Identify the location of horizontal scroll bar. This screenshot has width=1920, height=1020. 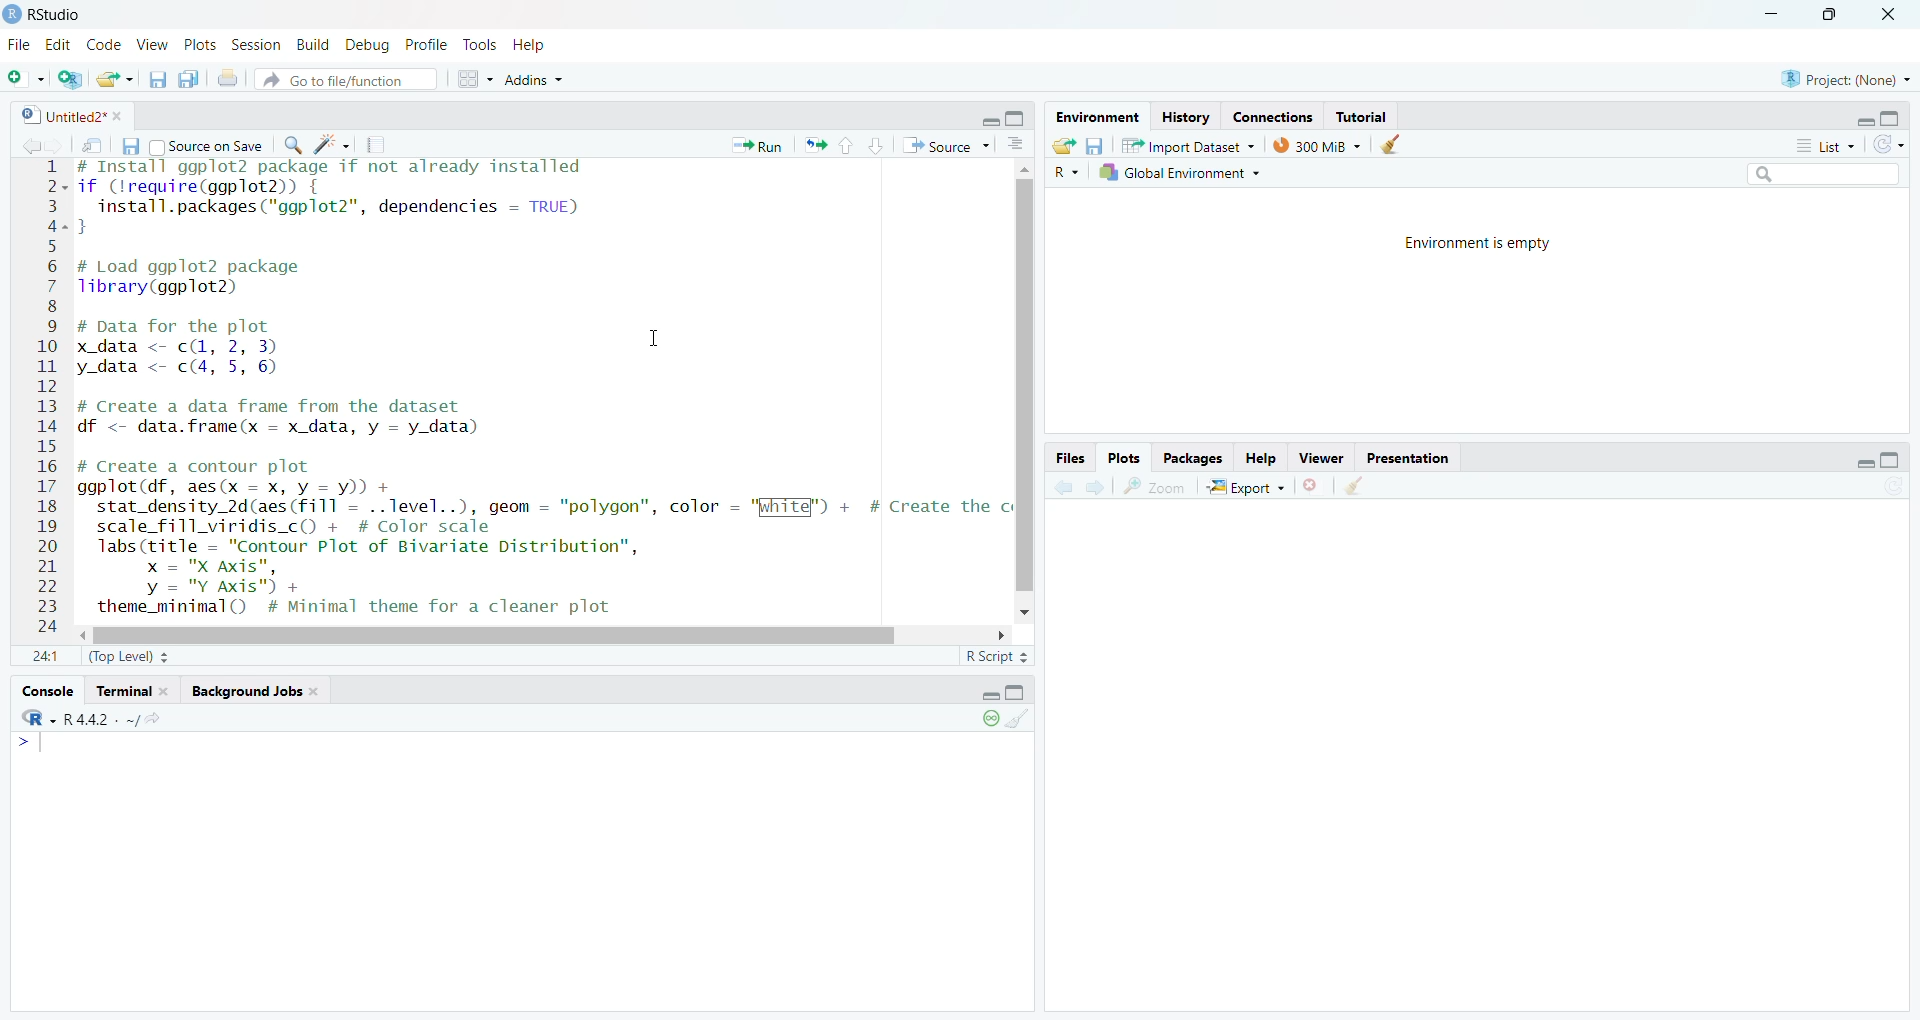
(508, 633).